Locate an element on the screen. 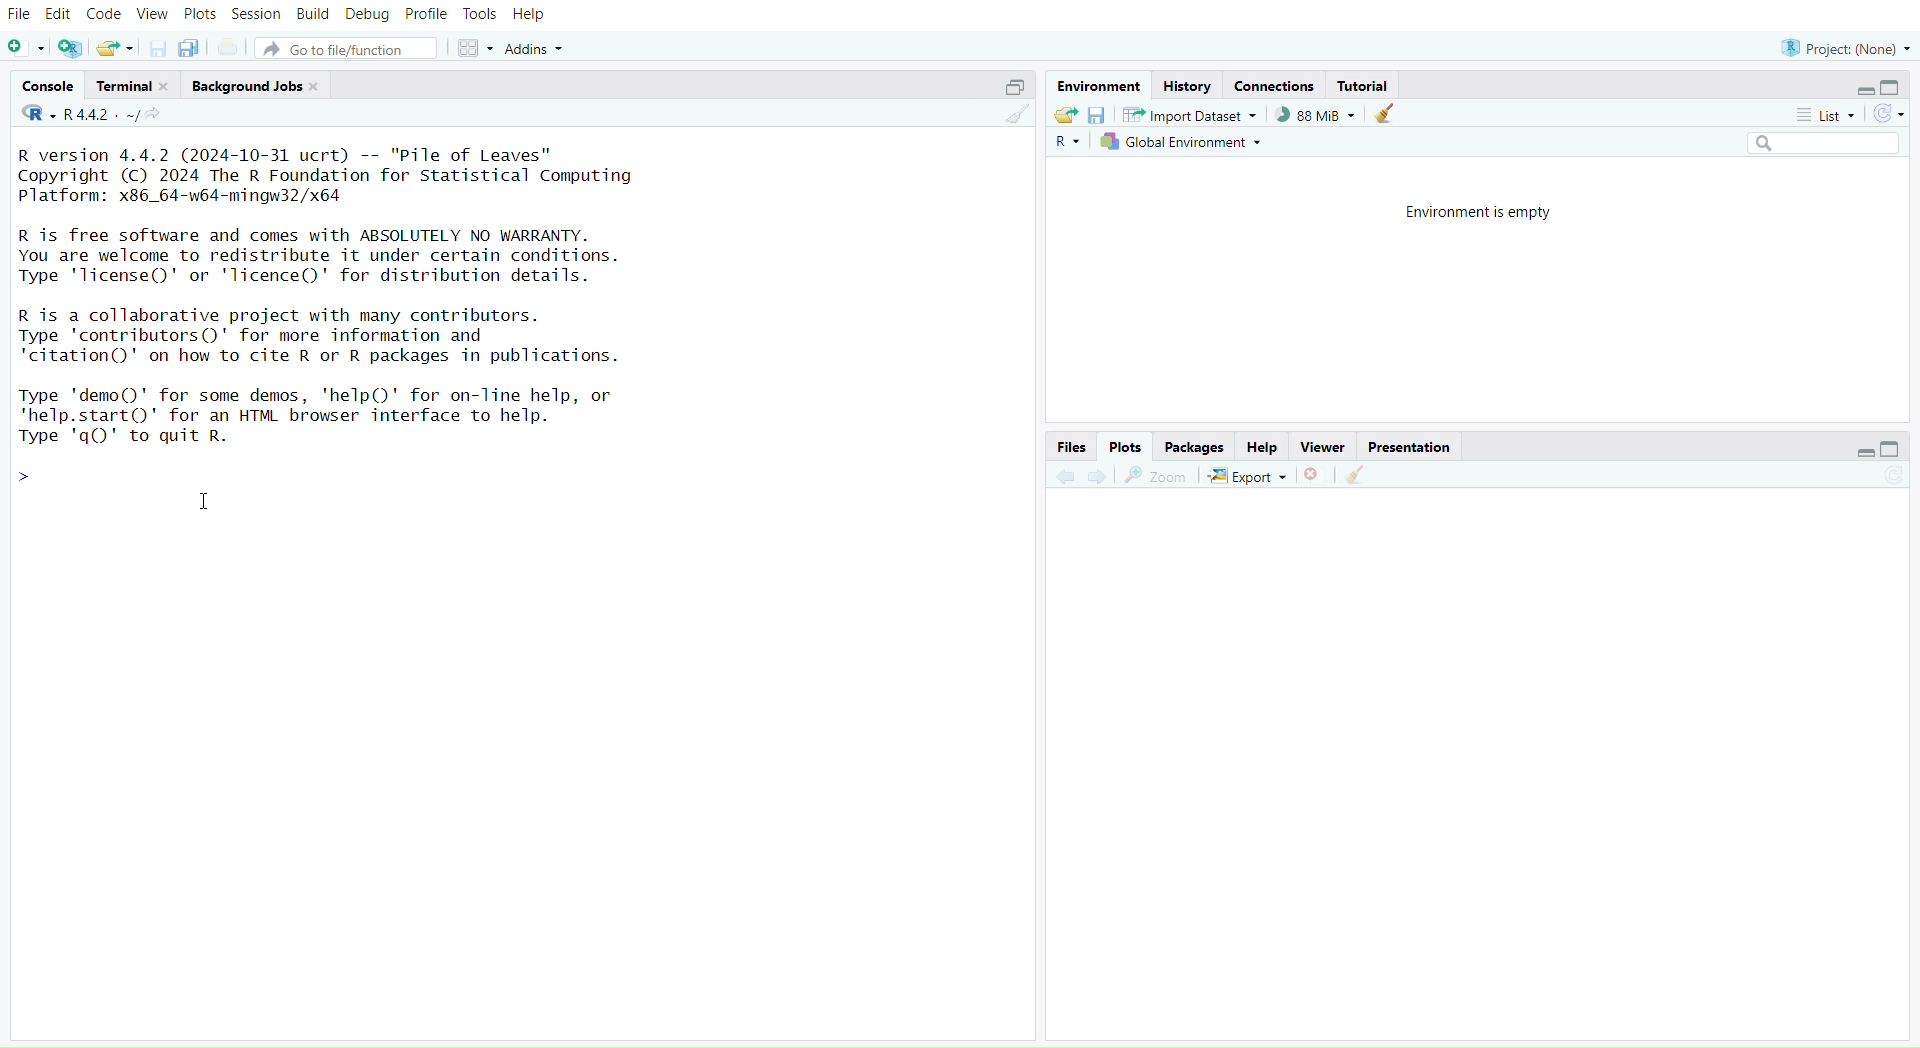 This screenshot has height=1048, width=1920. save workspace is located at coordinates (1096, 116).